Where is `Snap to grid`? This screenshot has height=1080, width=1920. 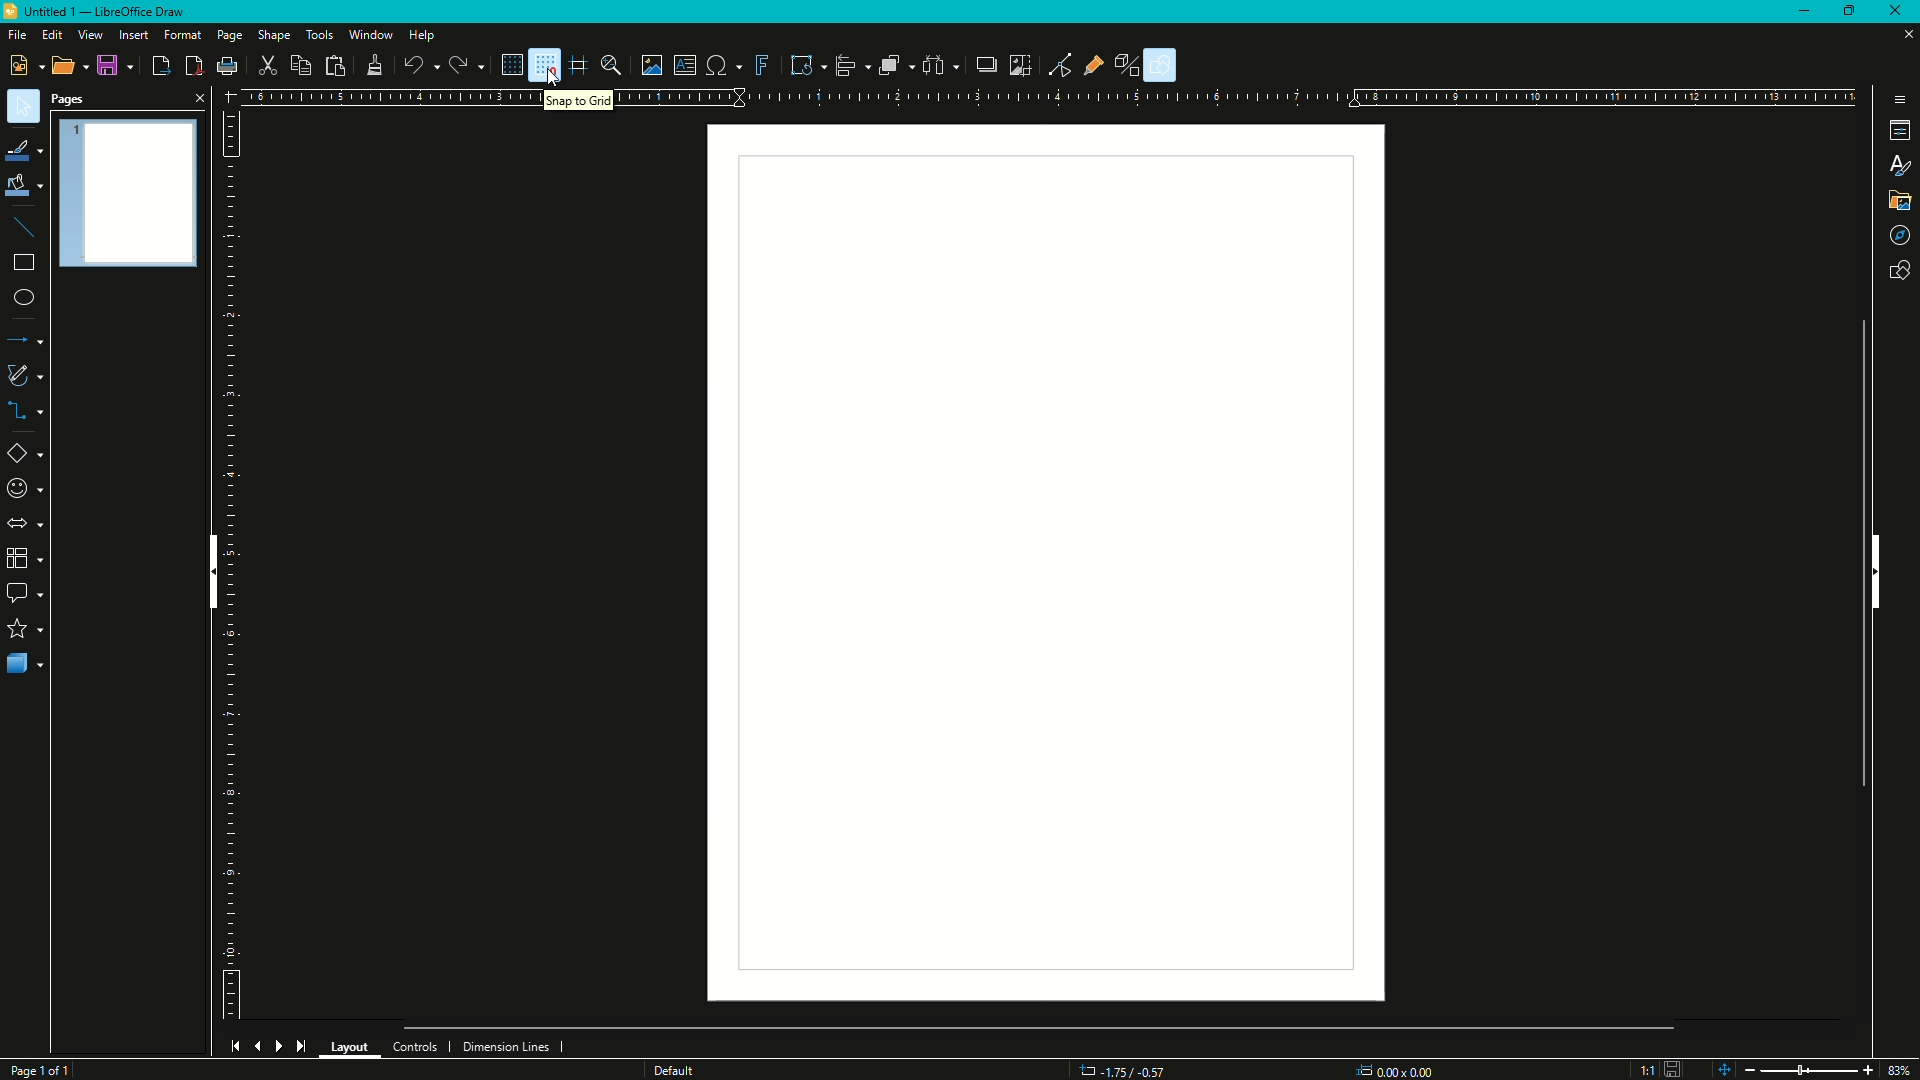
Snap to grid is located at coordinates (543, 65).